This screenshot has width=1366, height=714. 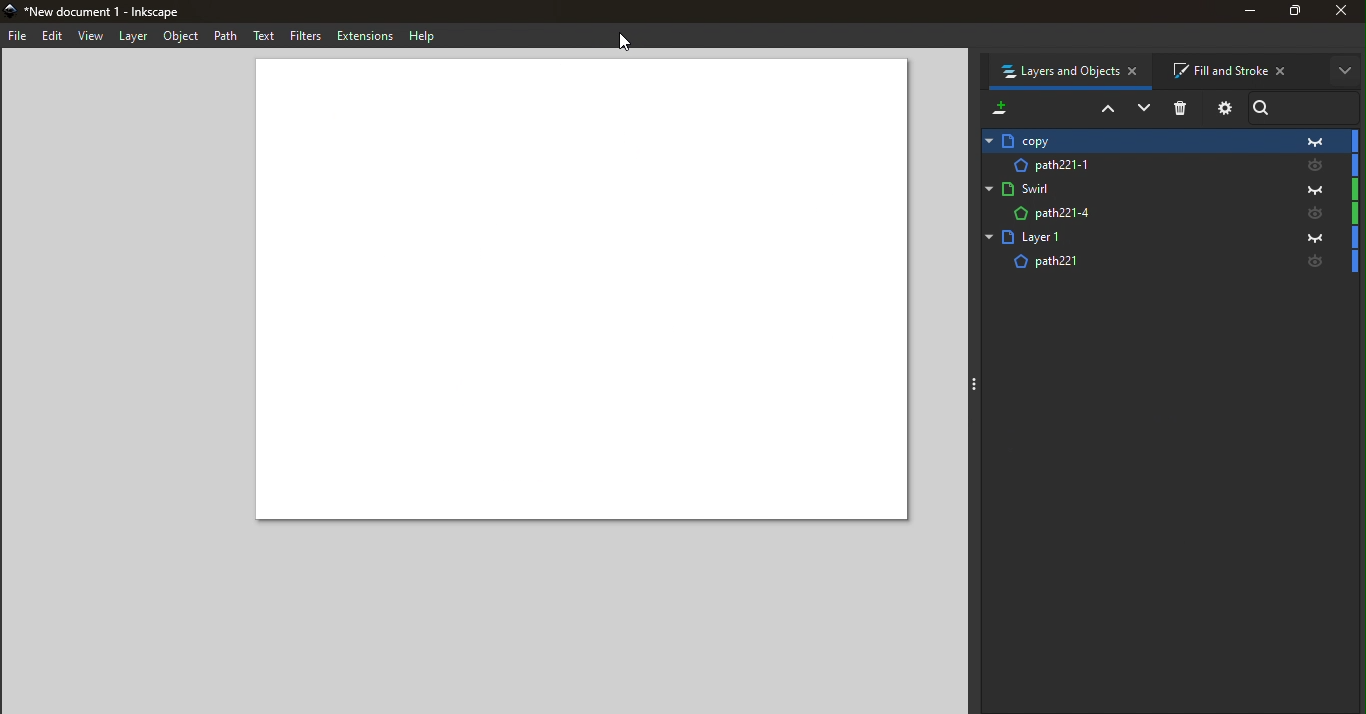 What do you see at coordinates (1133, 188) in the screenshot?
I see `Layer` at bounding box center [1133, 188].